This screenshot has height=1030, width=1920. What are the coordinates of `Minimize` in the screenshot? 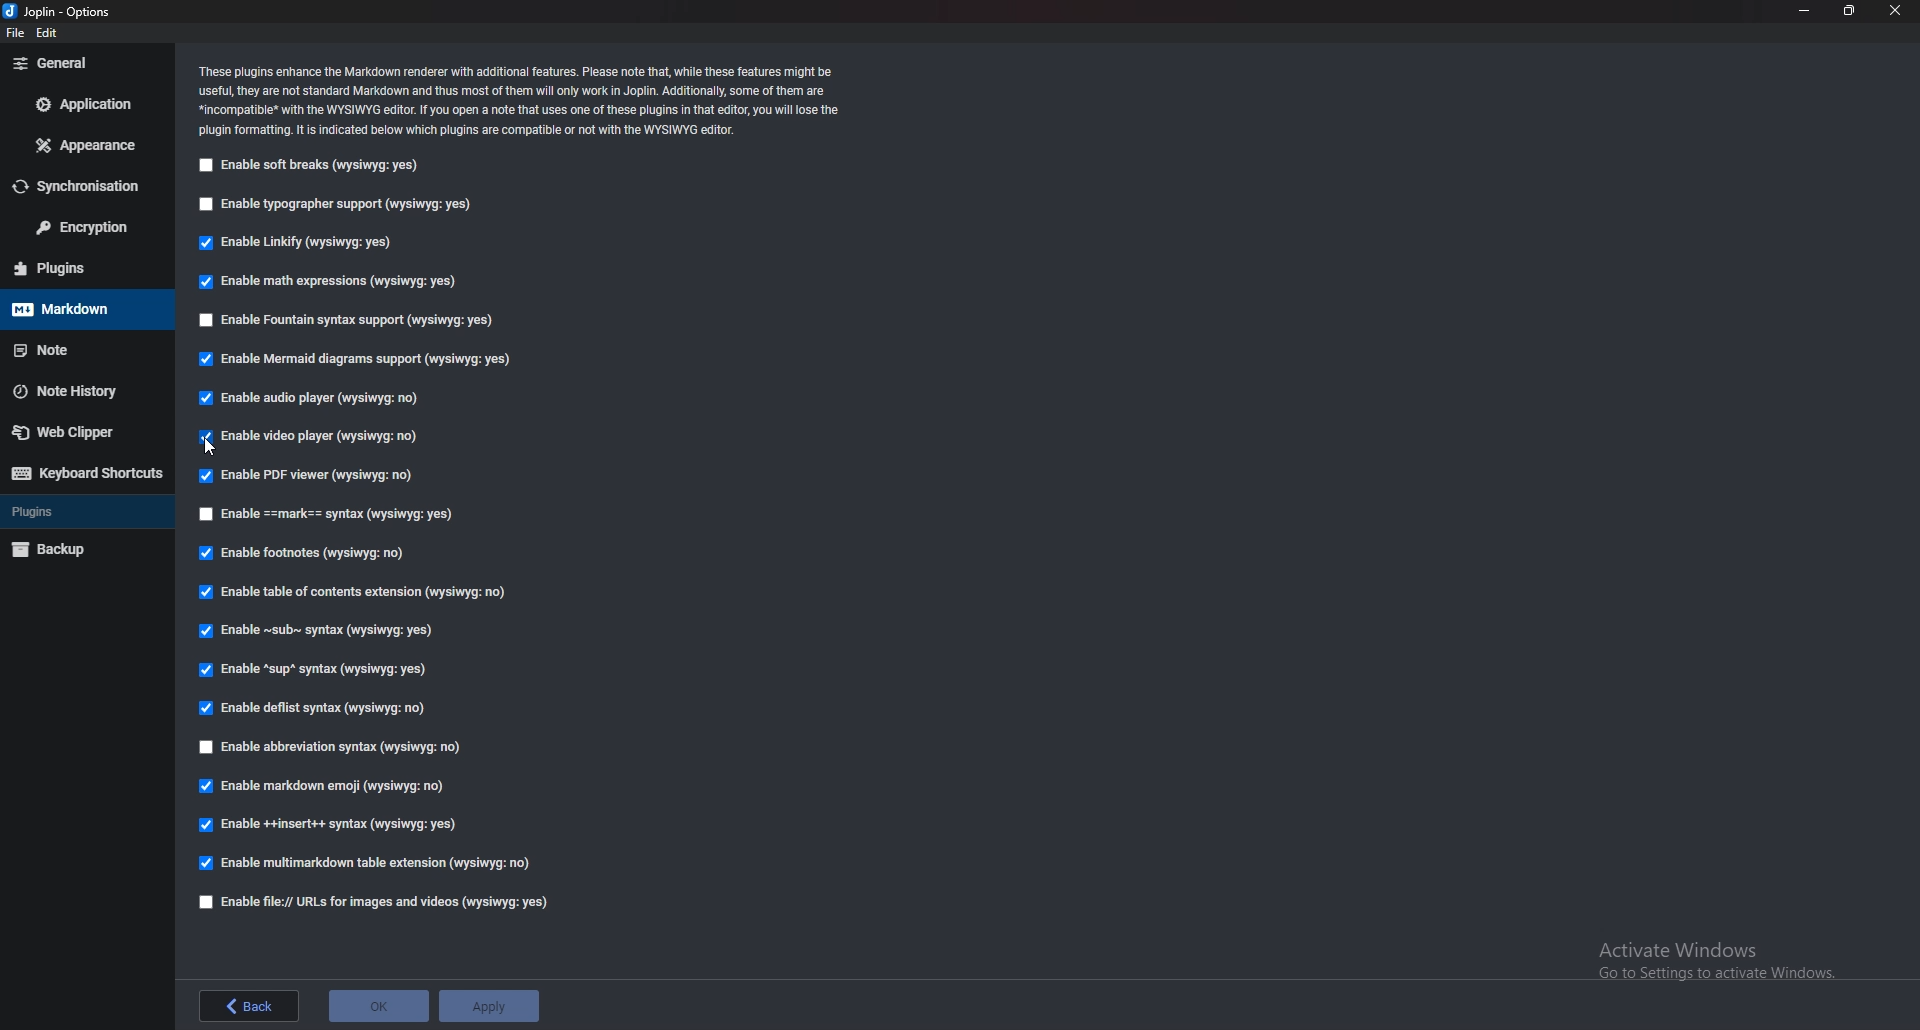 It's located at (1807, 11).